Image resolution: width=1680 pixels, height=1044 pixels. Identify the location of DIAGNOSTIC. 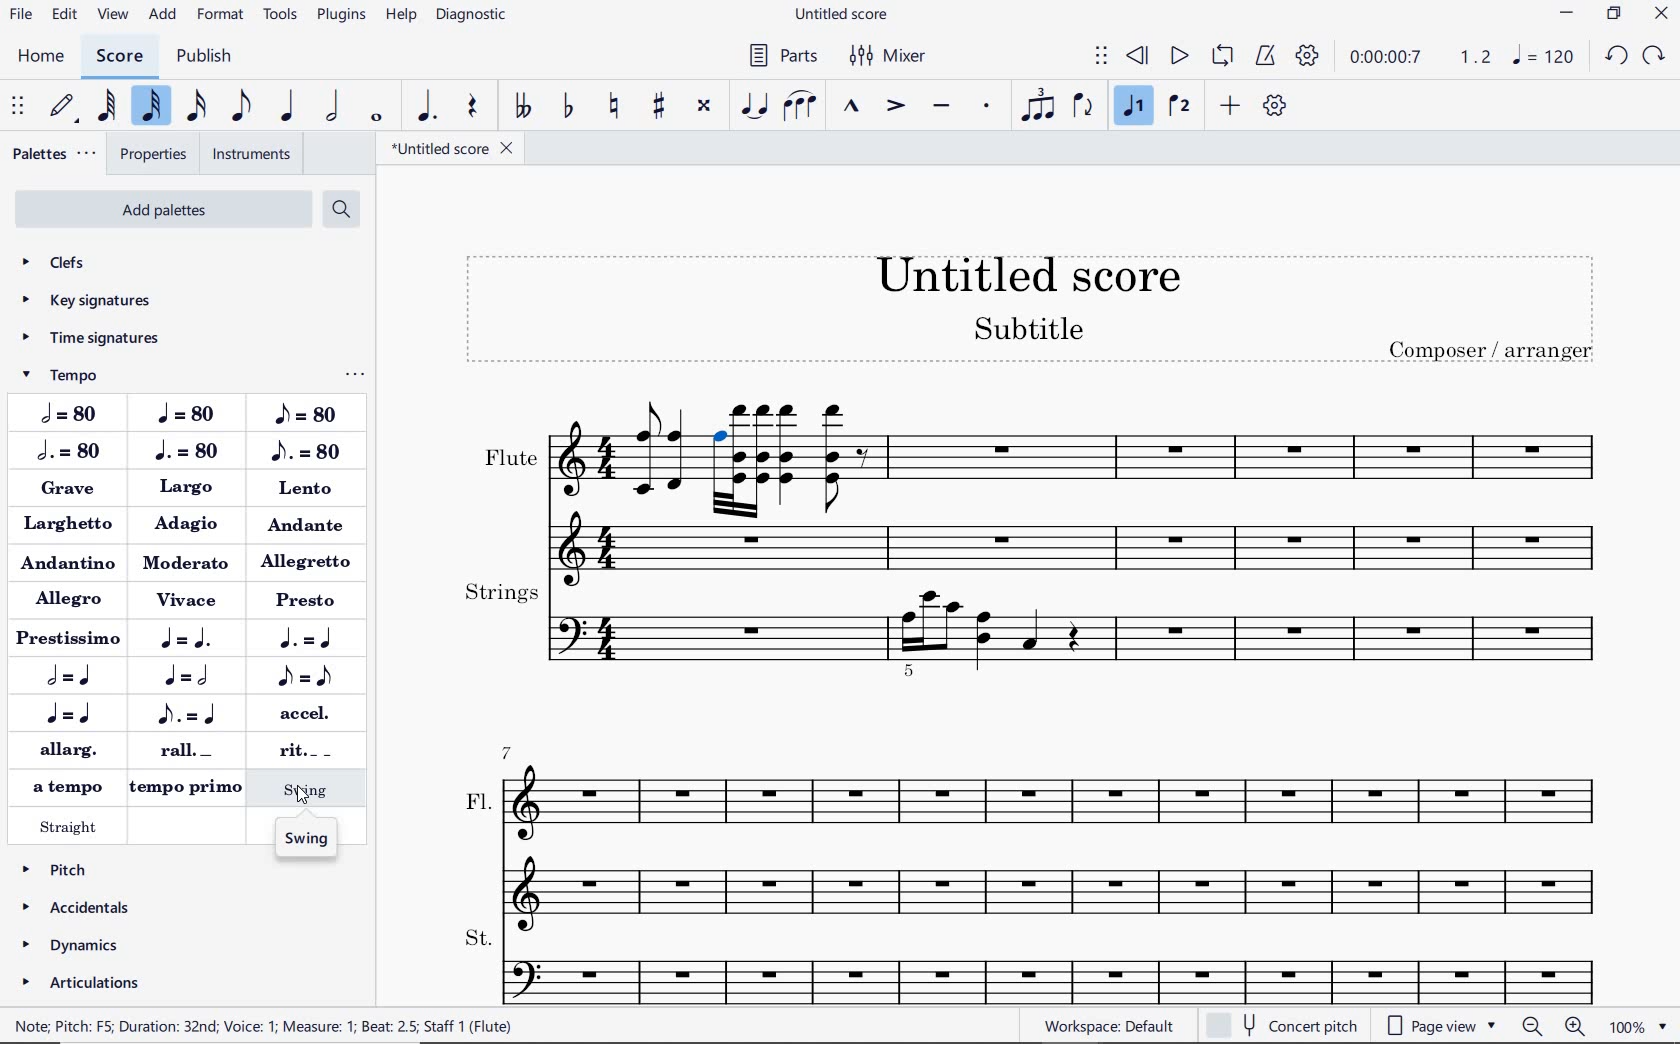
(470, 14).